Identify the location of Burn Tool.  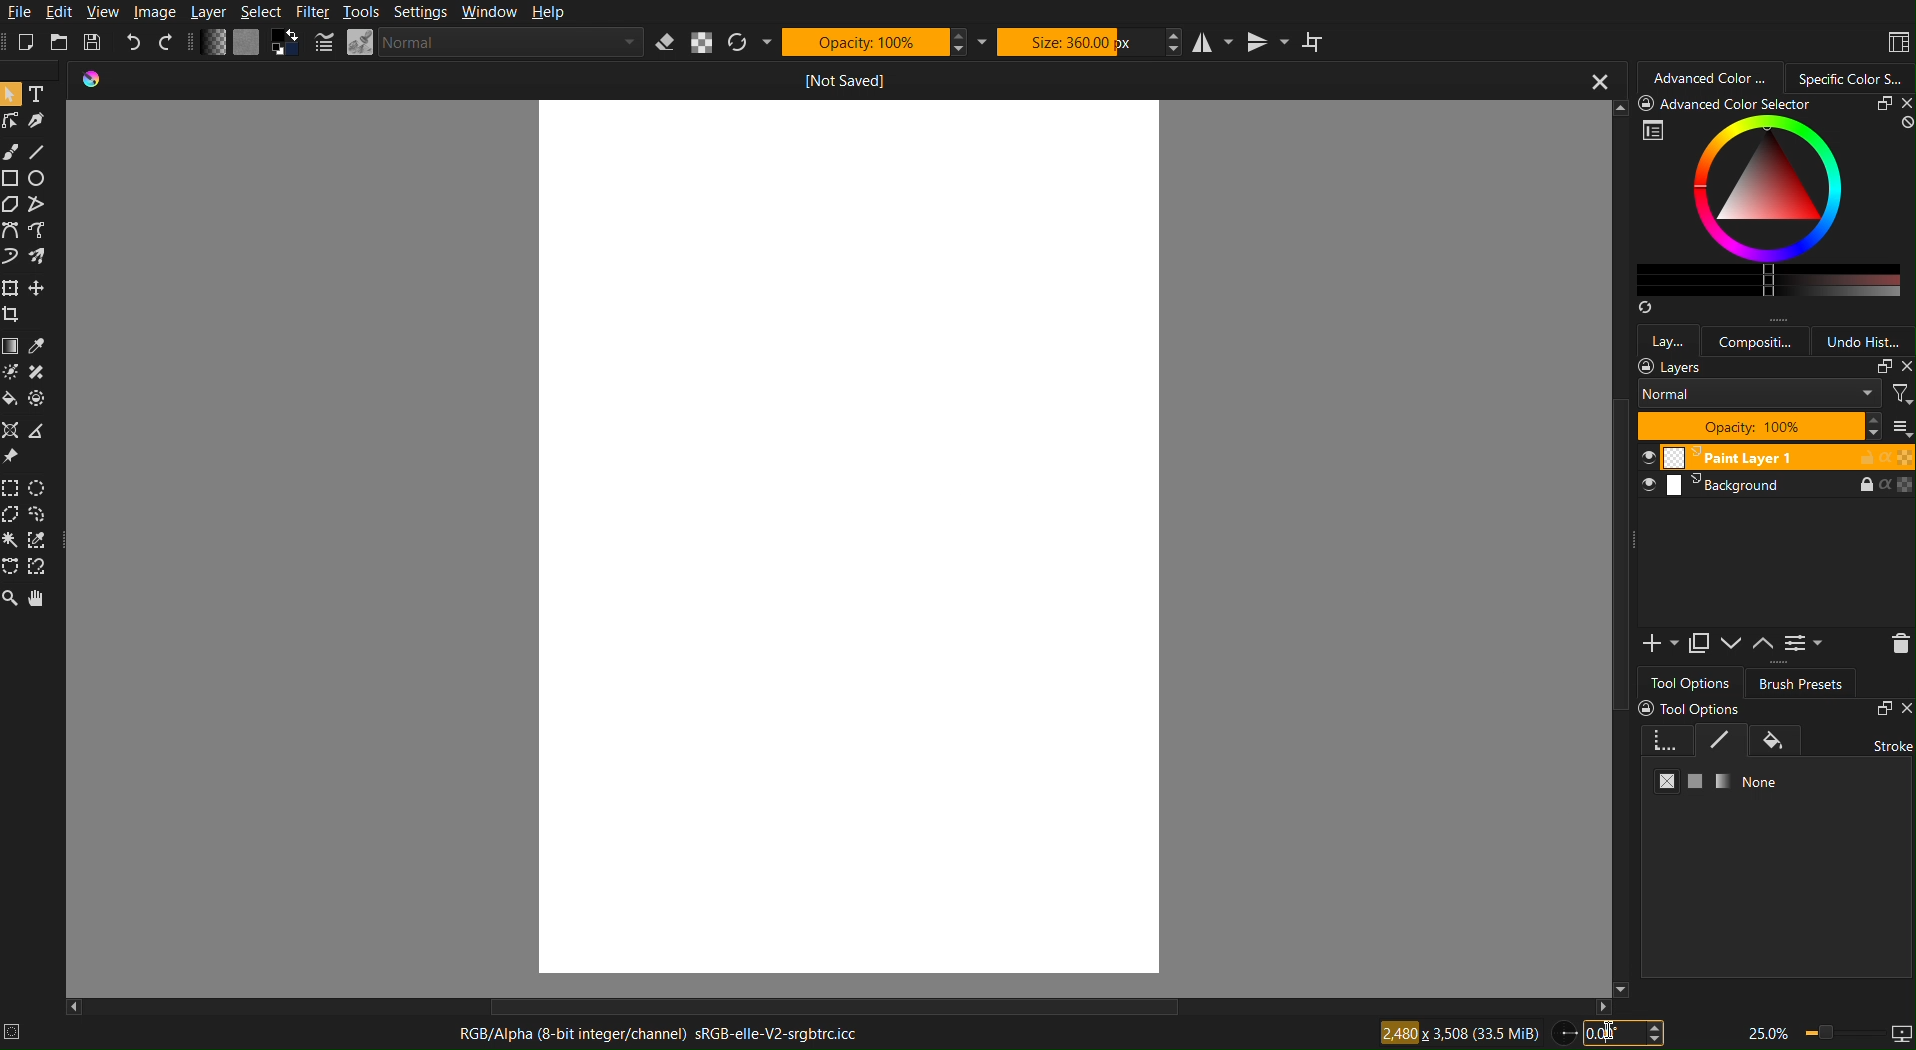
(36, 372).